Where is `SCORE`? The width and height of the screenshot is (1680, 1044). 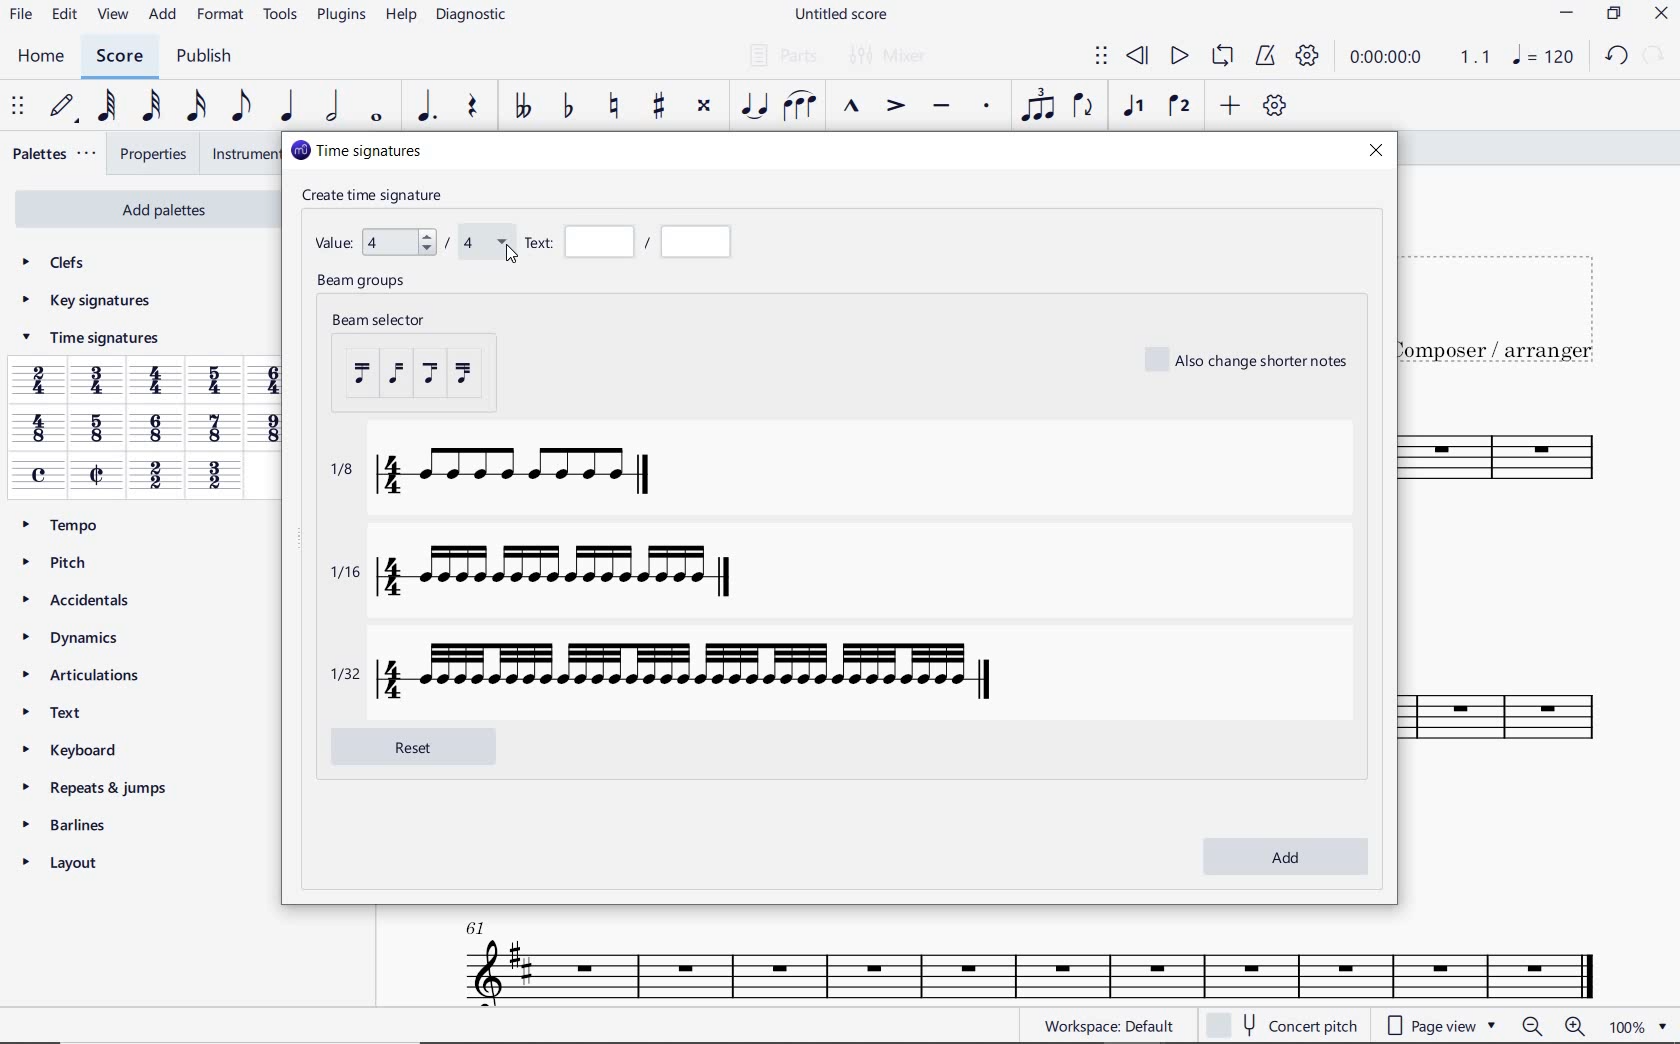
SCORE is located at coordinates (119, 57).